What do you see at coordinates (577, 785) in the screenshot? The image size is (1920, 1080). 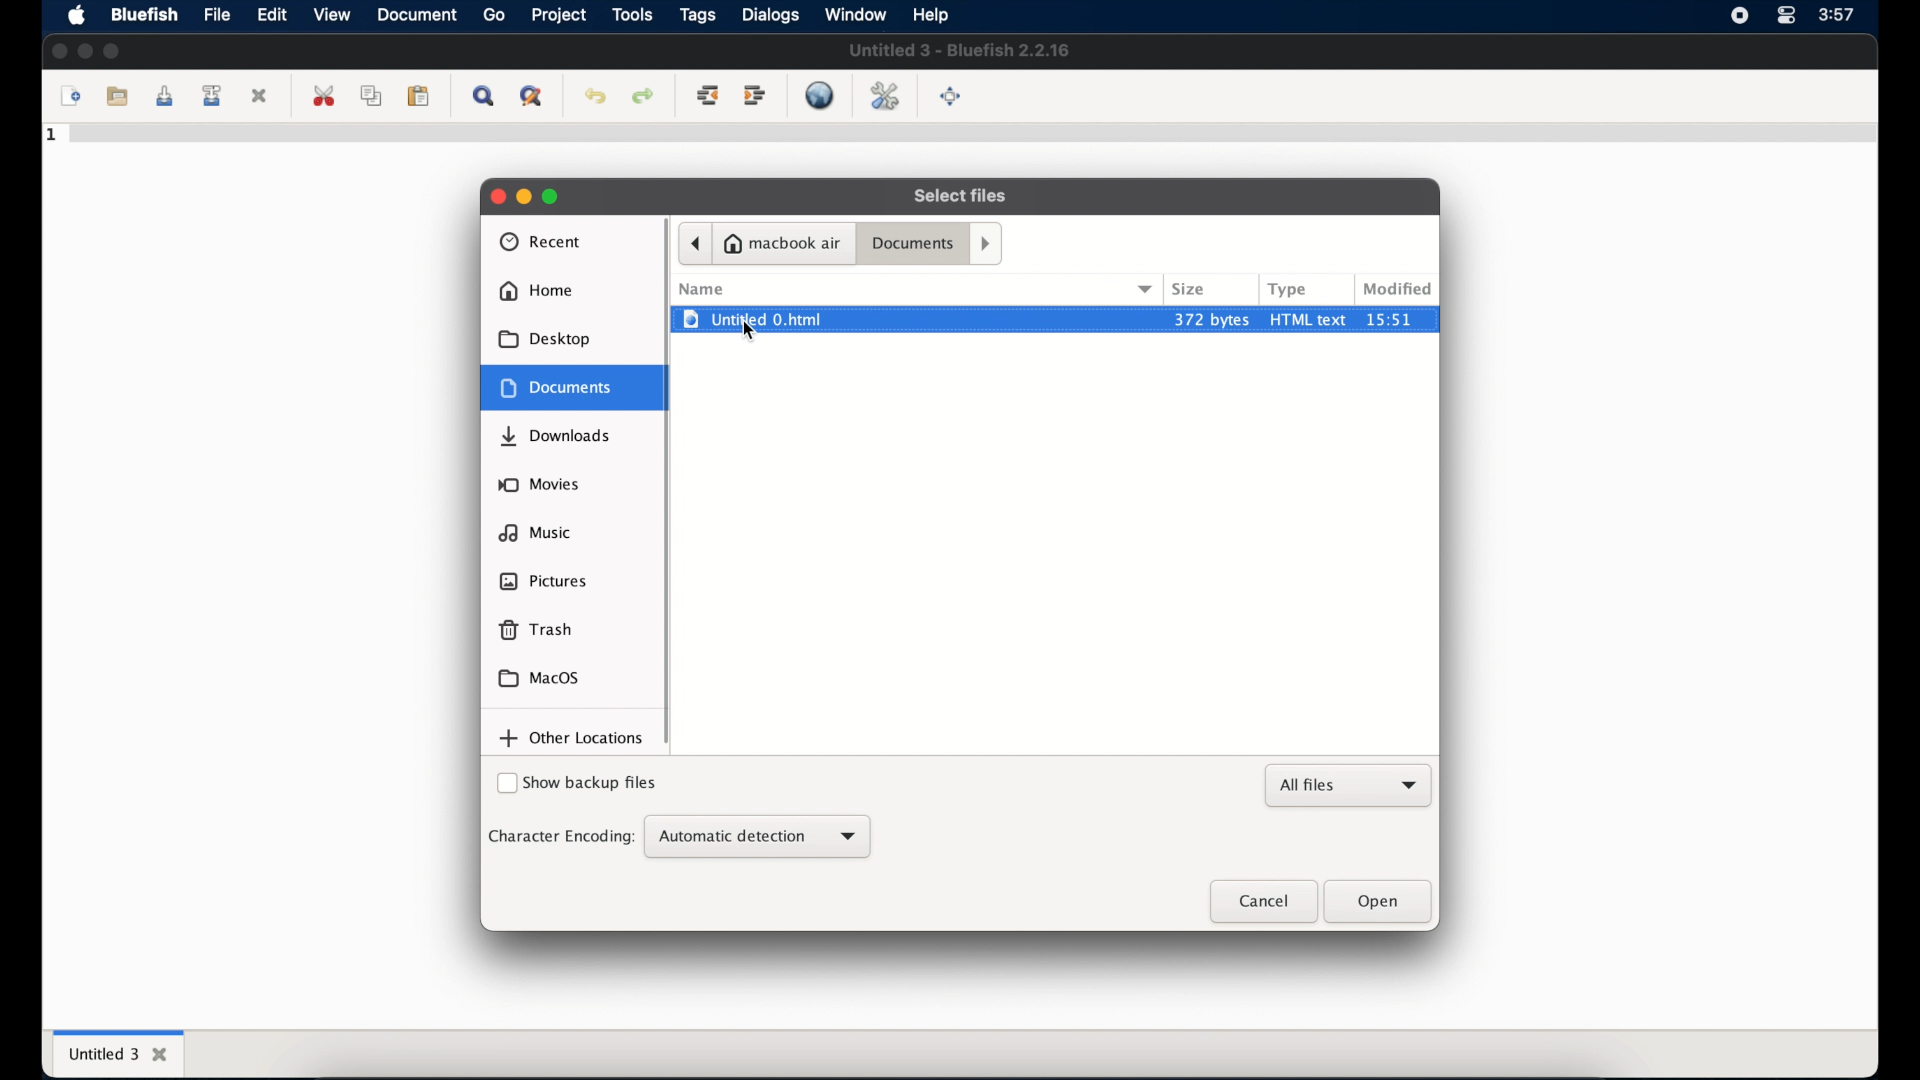 I see `show backup  files` at bounding box center [577, 785].